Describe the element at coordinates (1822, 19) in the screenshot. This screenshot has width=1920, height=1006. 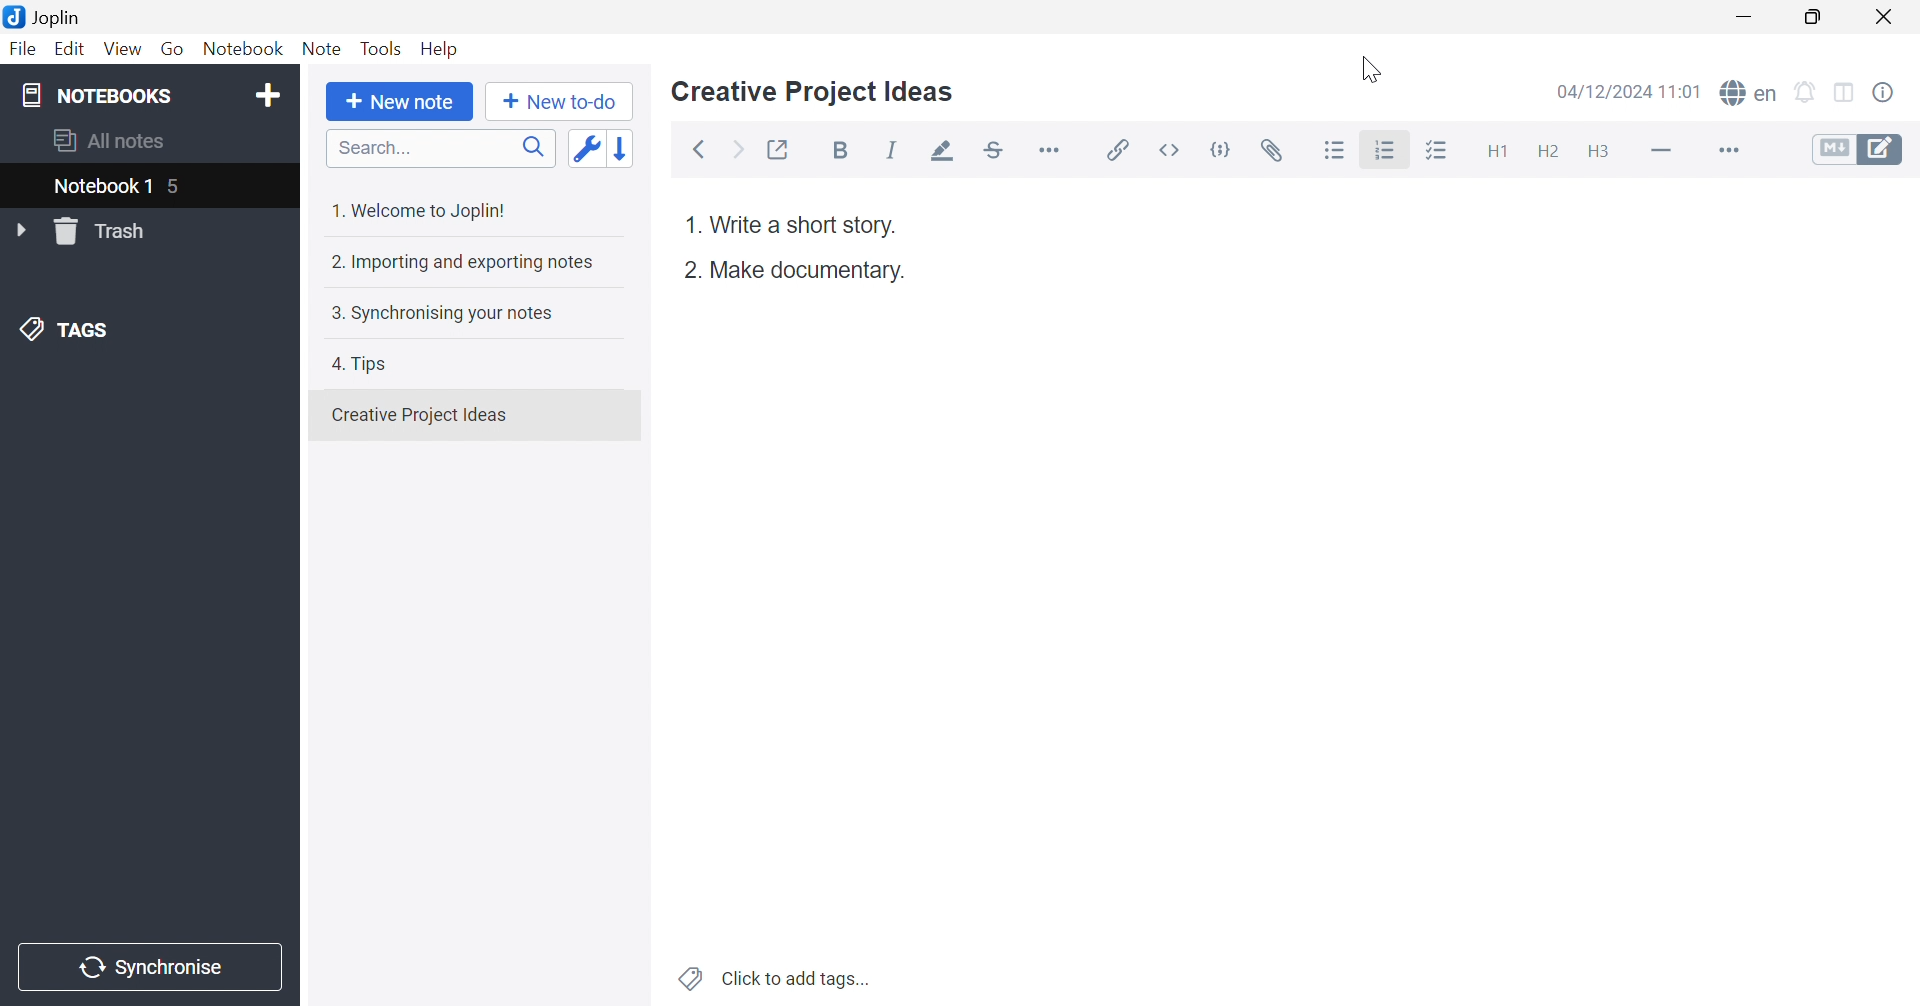
I see `Restore Down` at that location.